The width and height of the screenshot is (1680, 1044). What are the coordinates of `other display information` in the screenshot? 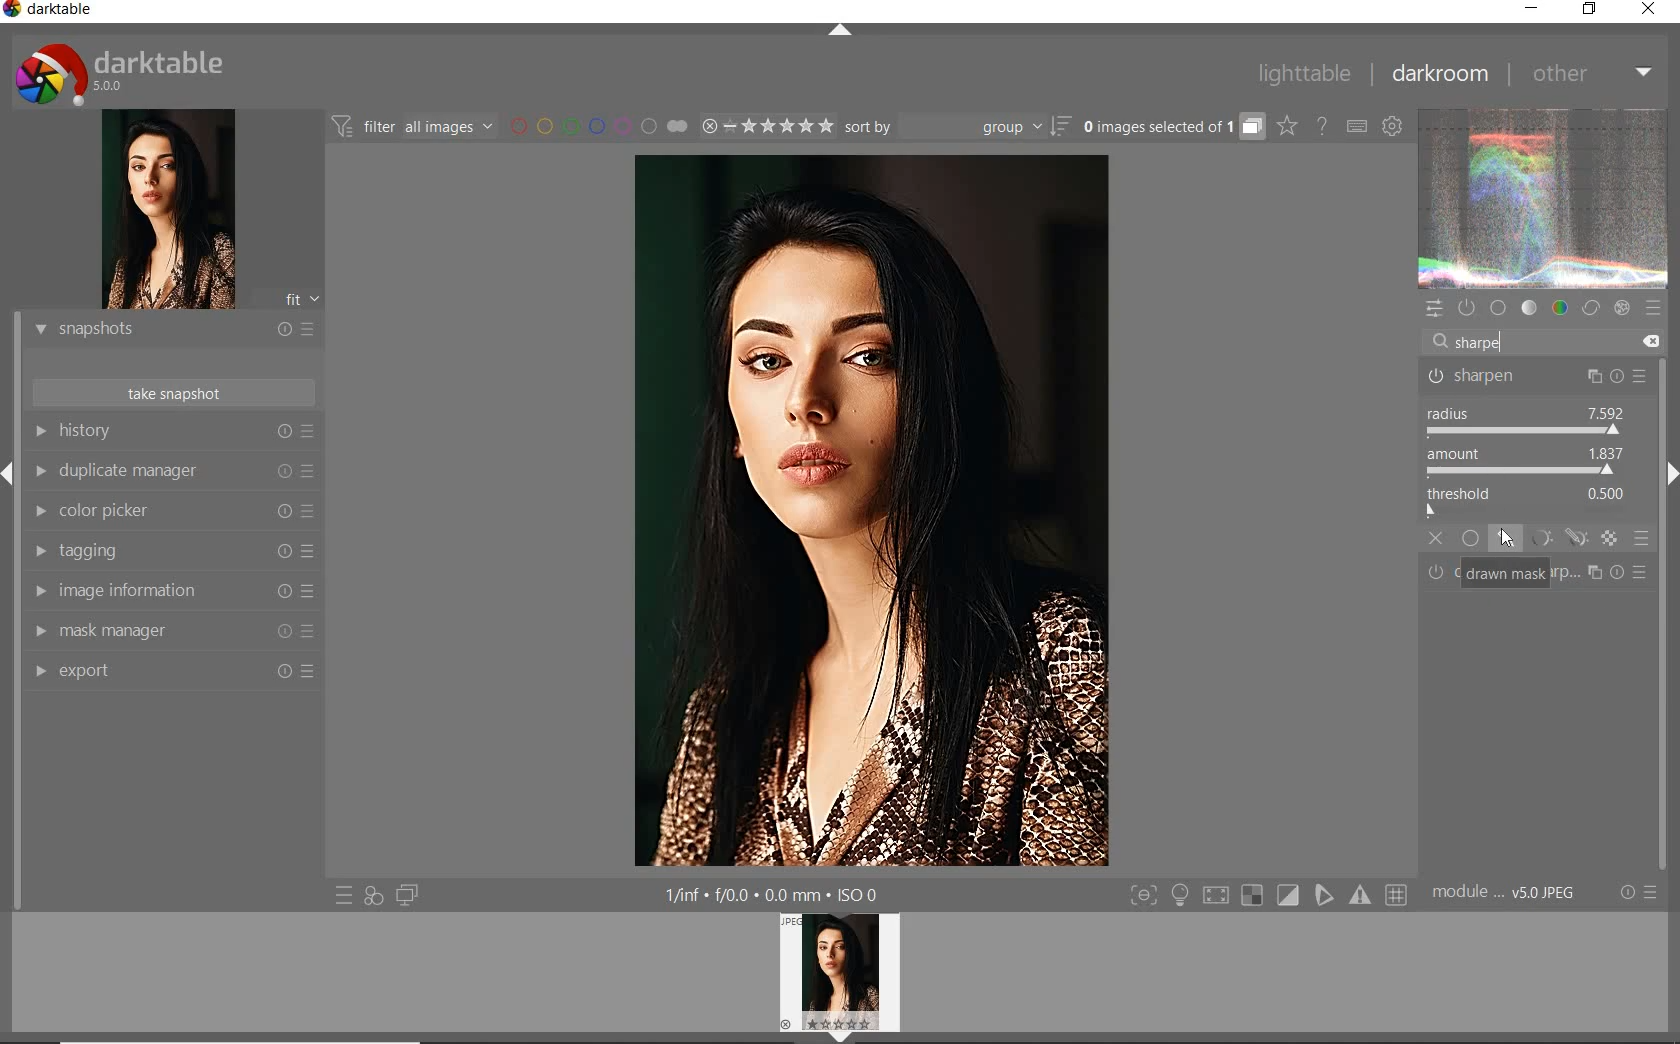 It's located at (777, 896).